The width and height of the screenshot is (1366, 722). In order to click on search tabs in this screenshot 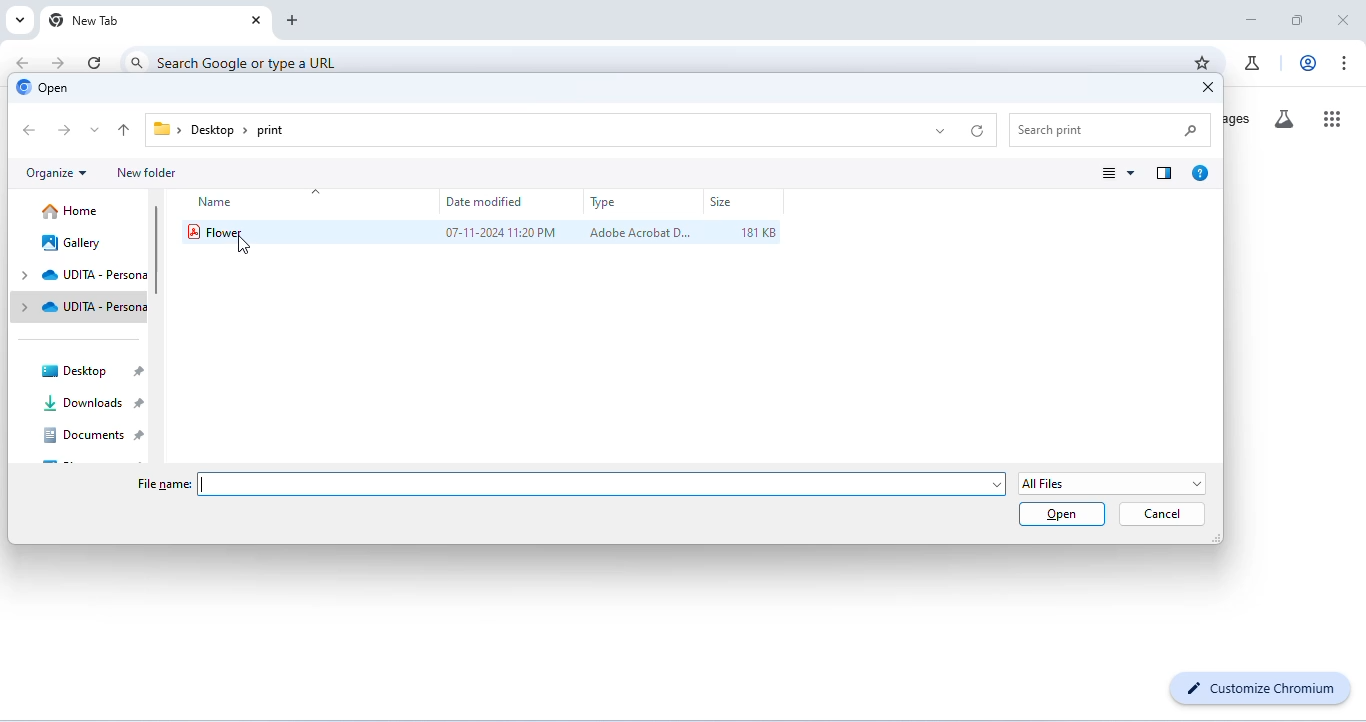, I will do `click(20, 20)`.